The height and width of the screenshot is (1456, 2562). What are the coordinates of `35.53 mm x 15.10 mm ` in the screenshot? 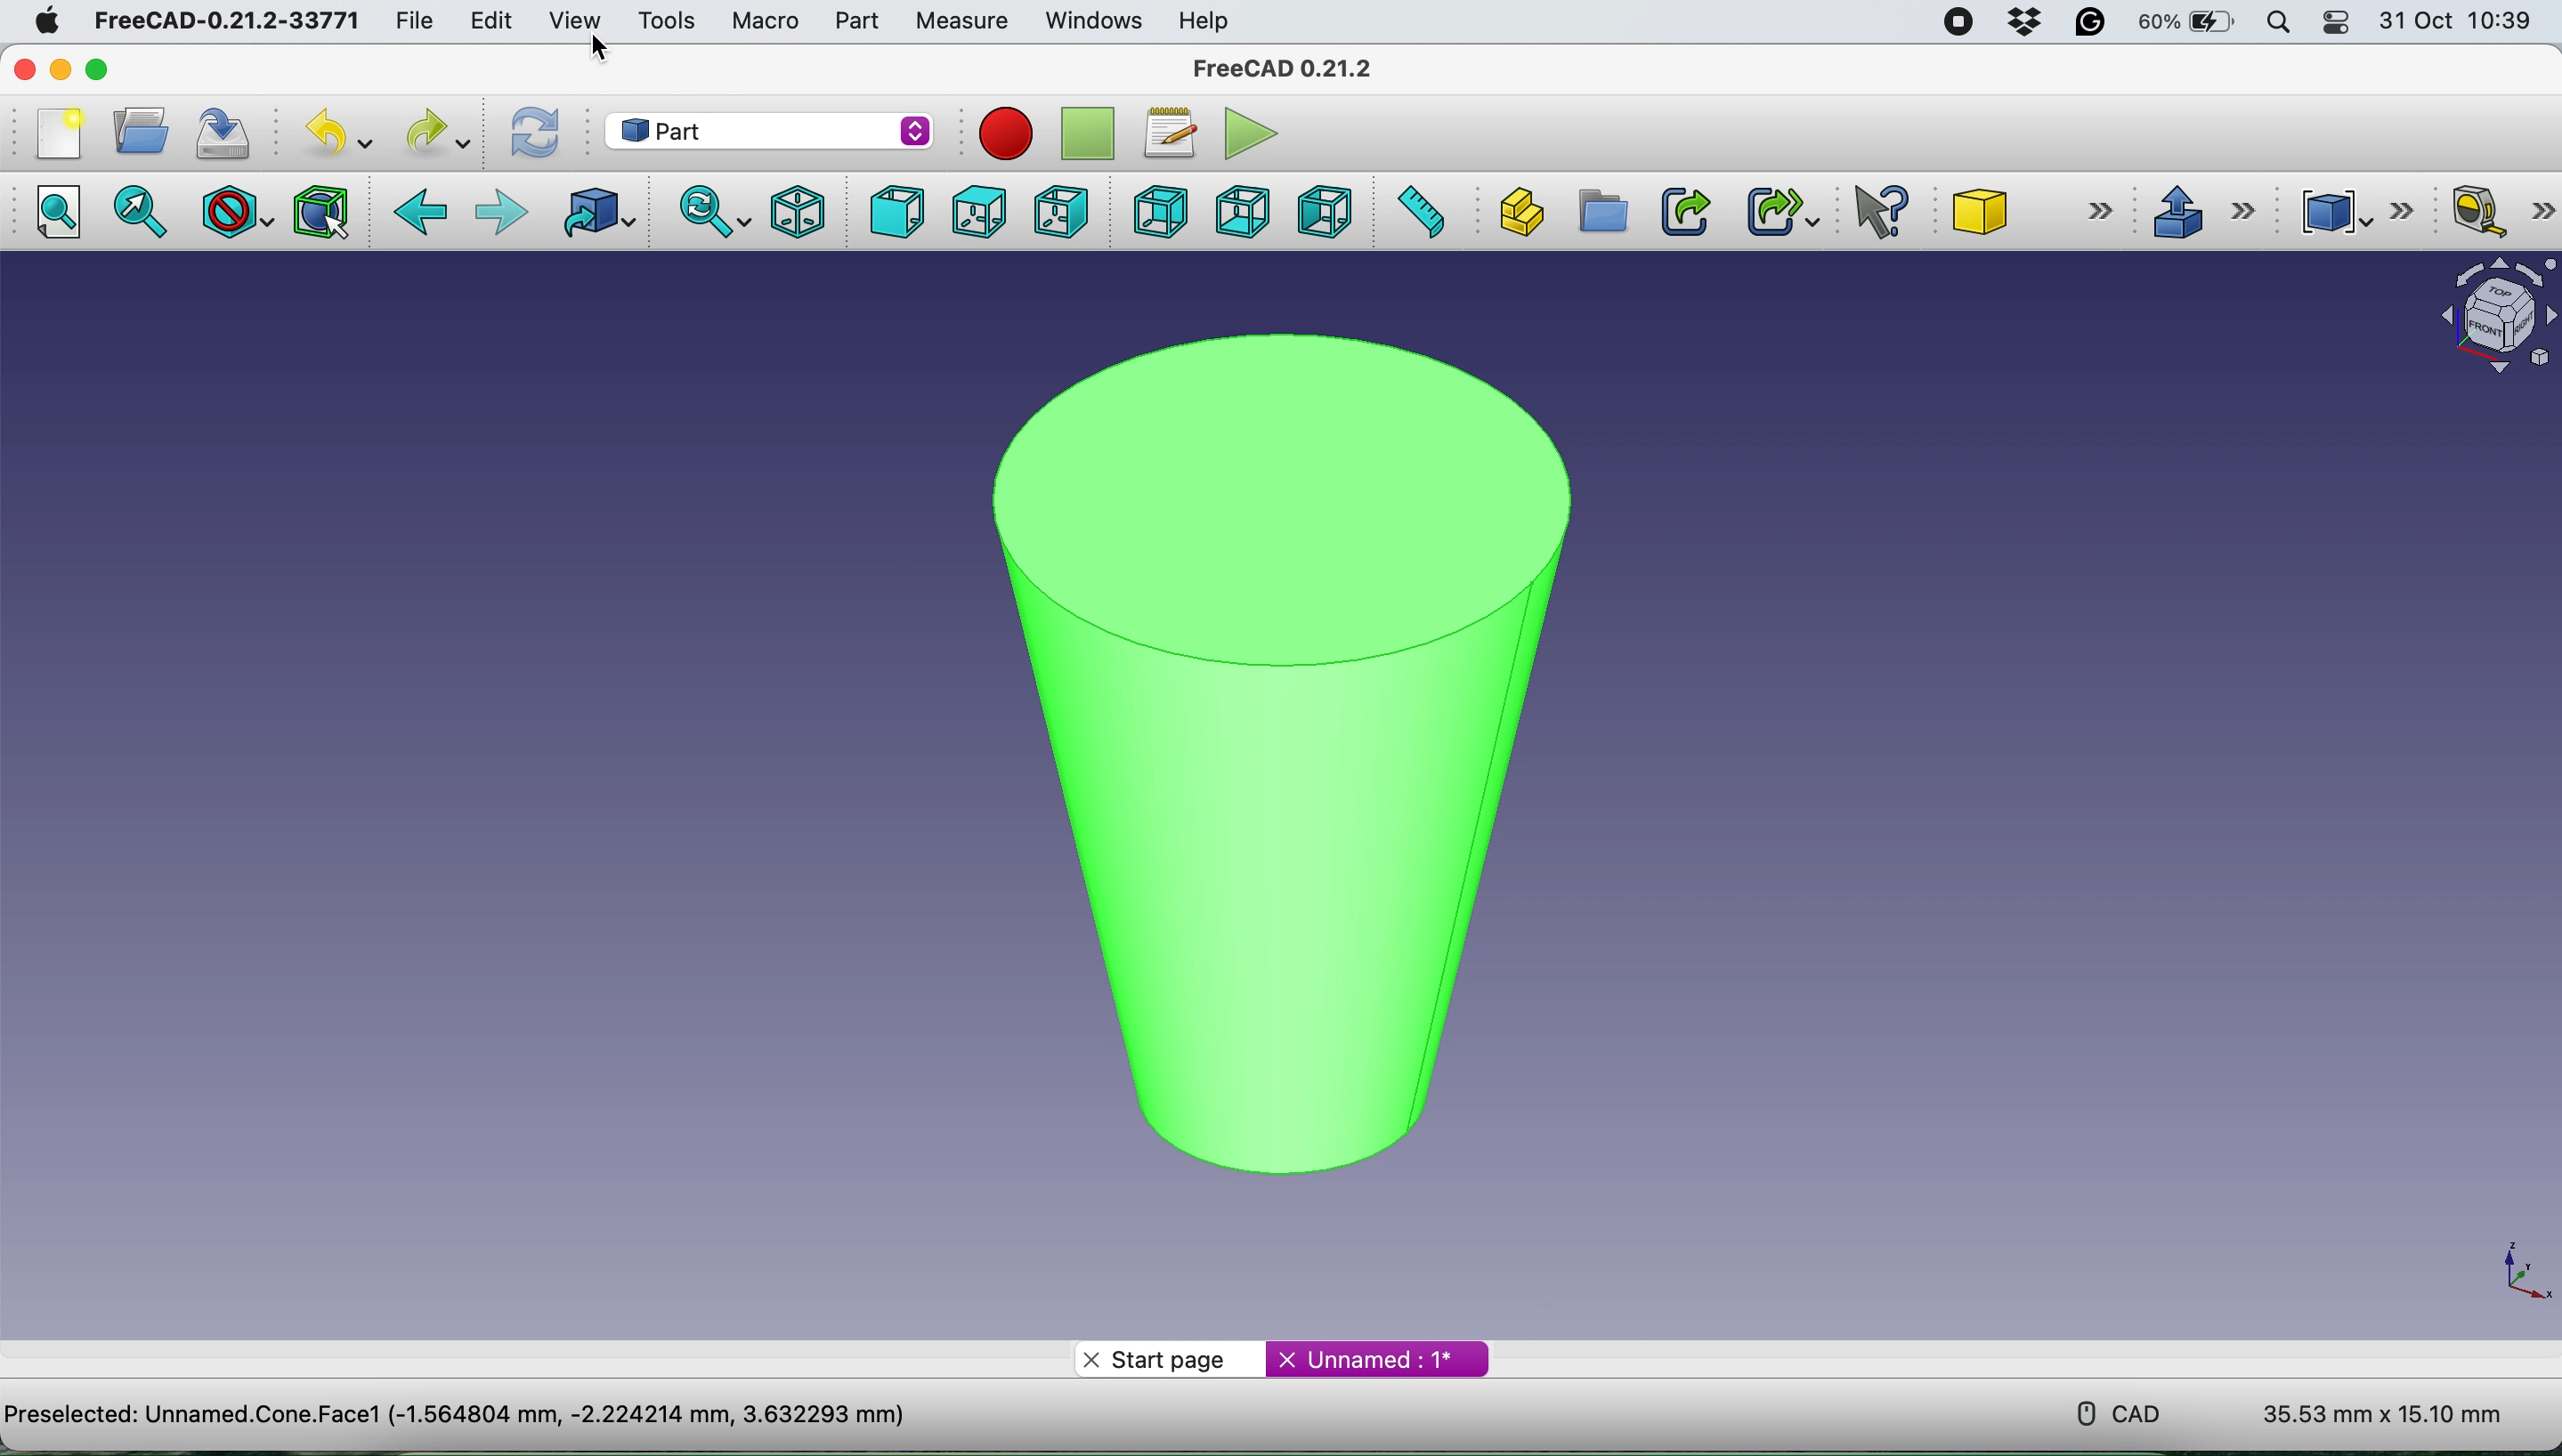 It's located at (2382, 1416).